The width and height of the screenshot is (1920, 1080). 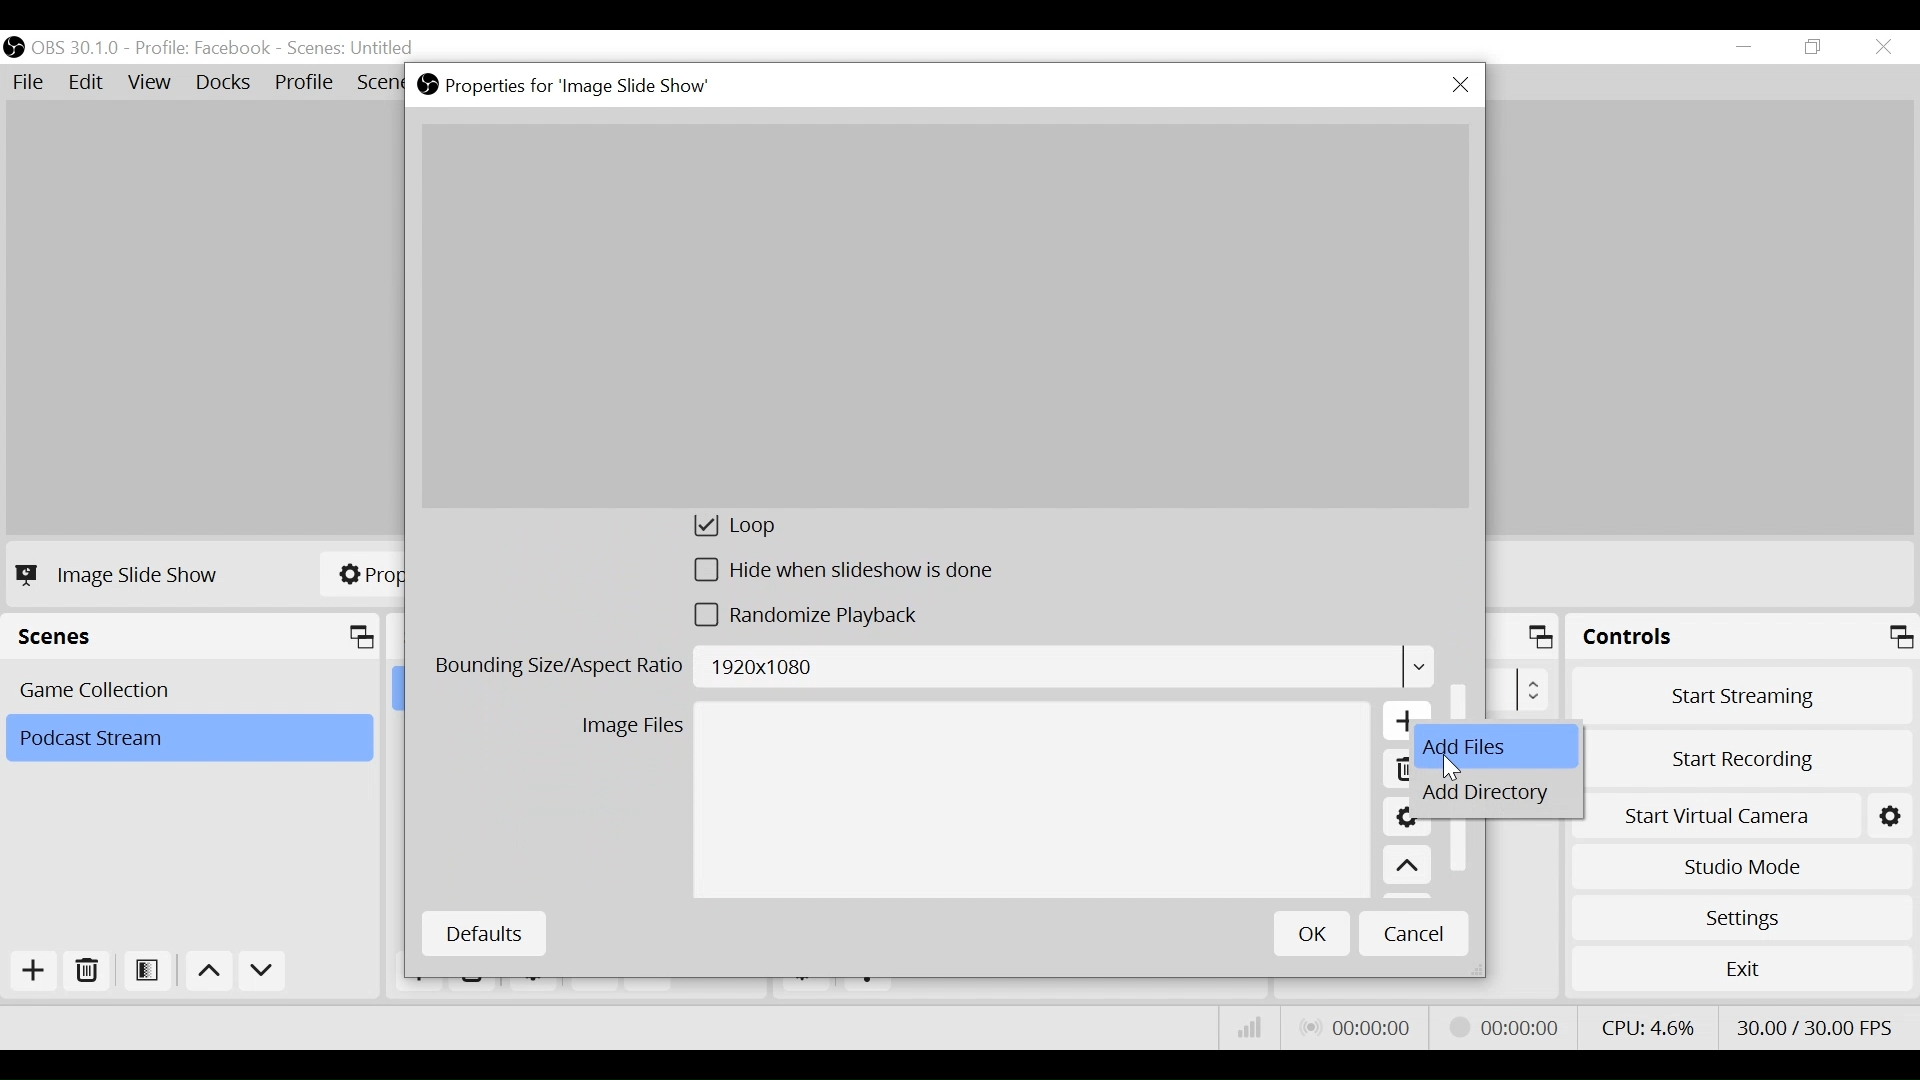 I want to click on Remove, so click(x=88, y=972).